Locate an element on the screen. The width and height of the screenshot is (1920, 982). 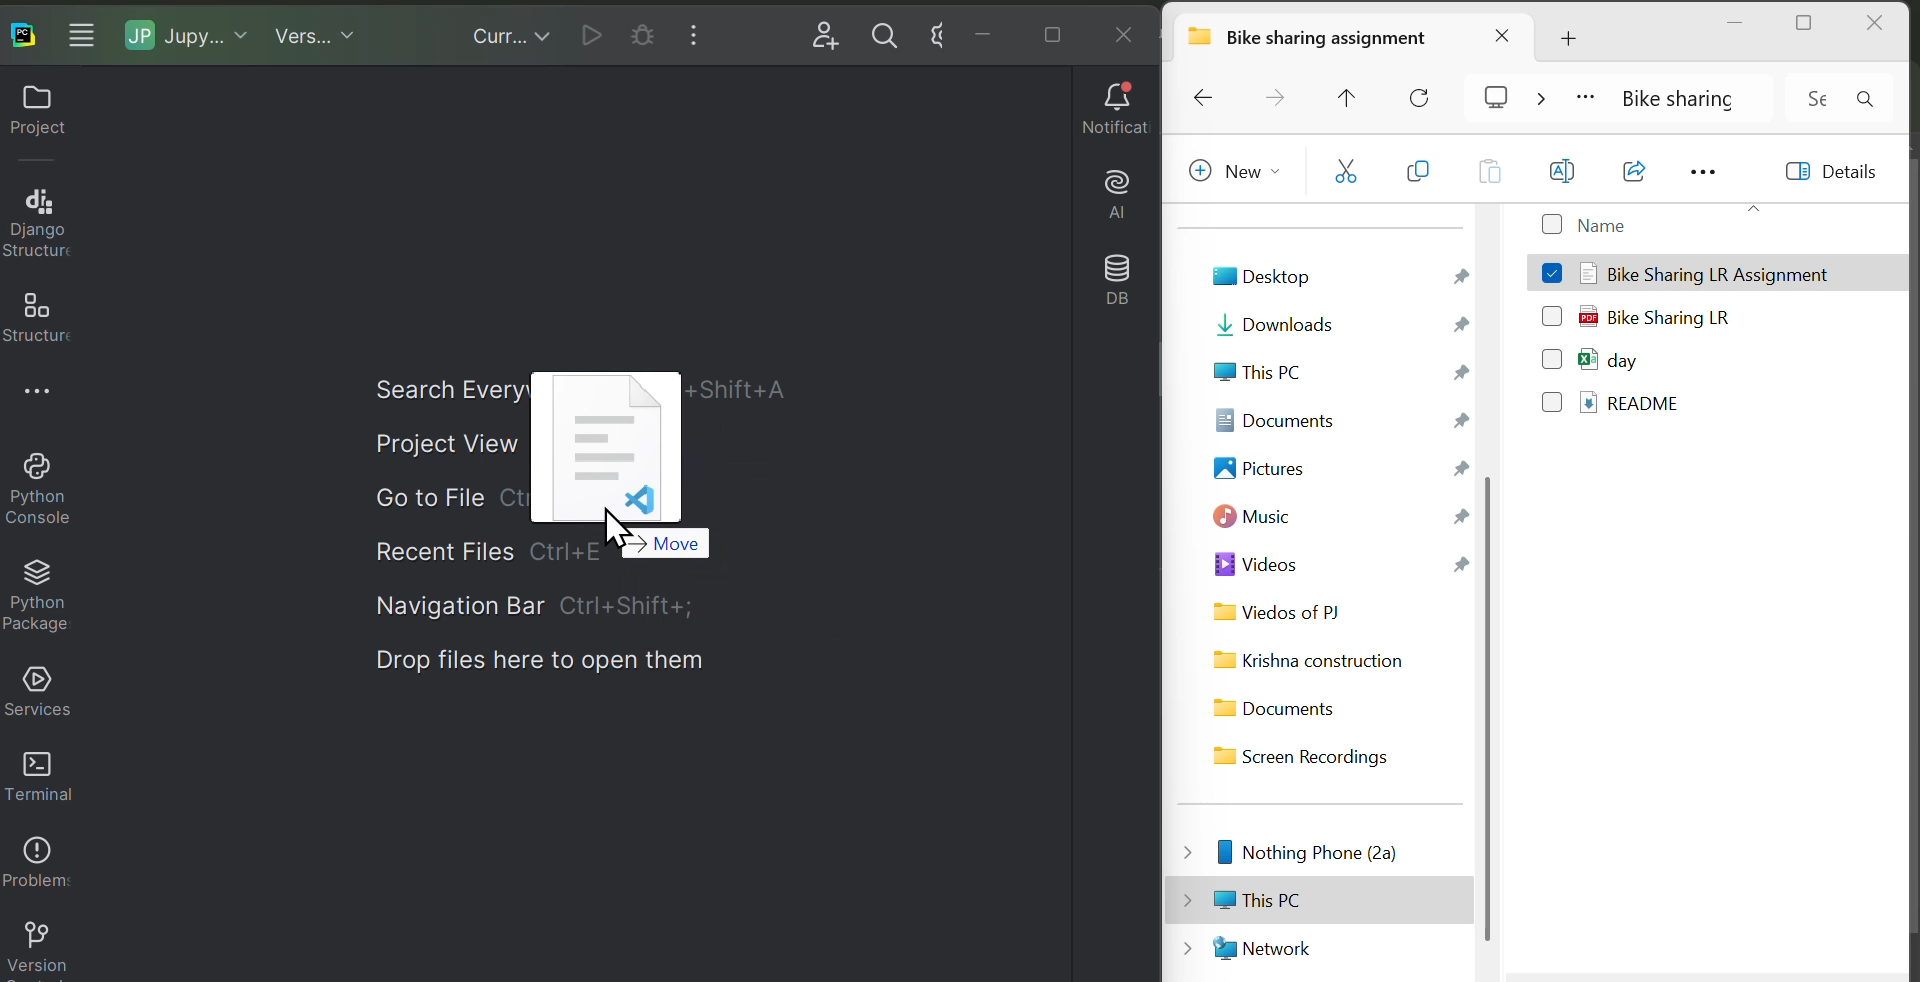
checkbox is located at coordinates (1552, 310).